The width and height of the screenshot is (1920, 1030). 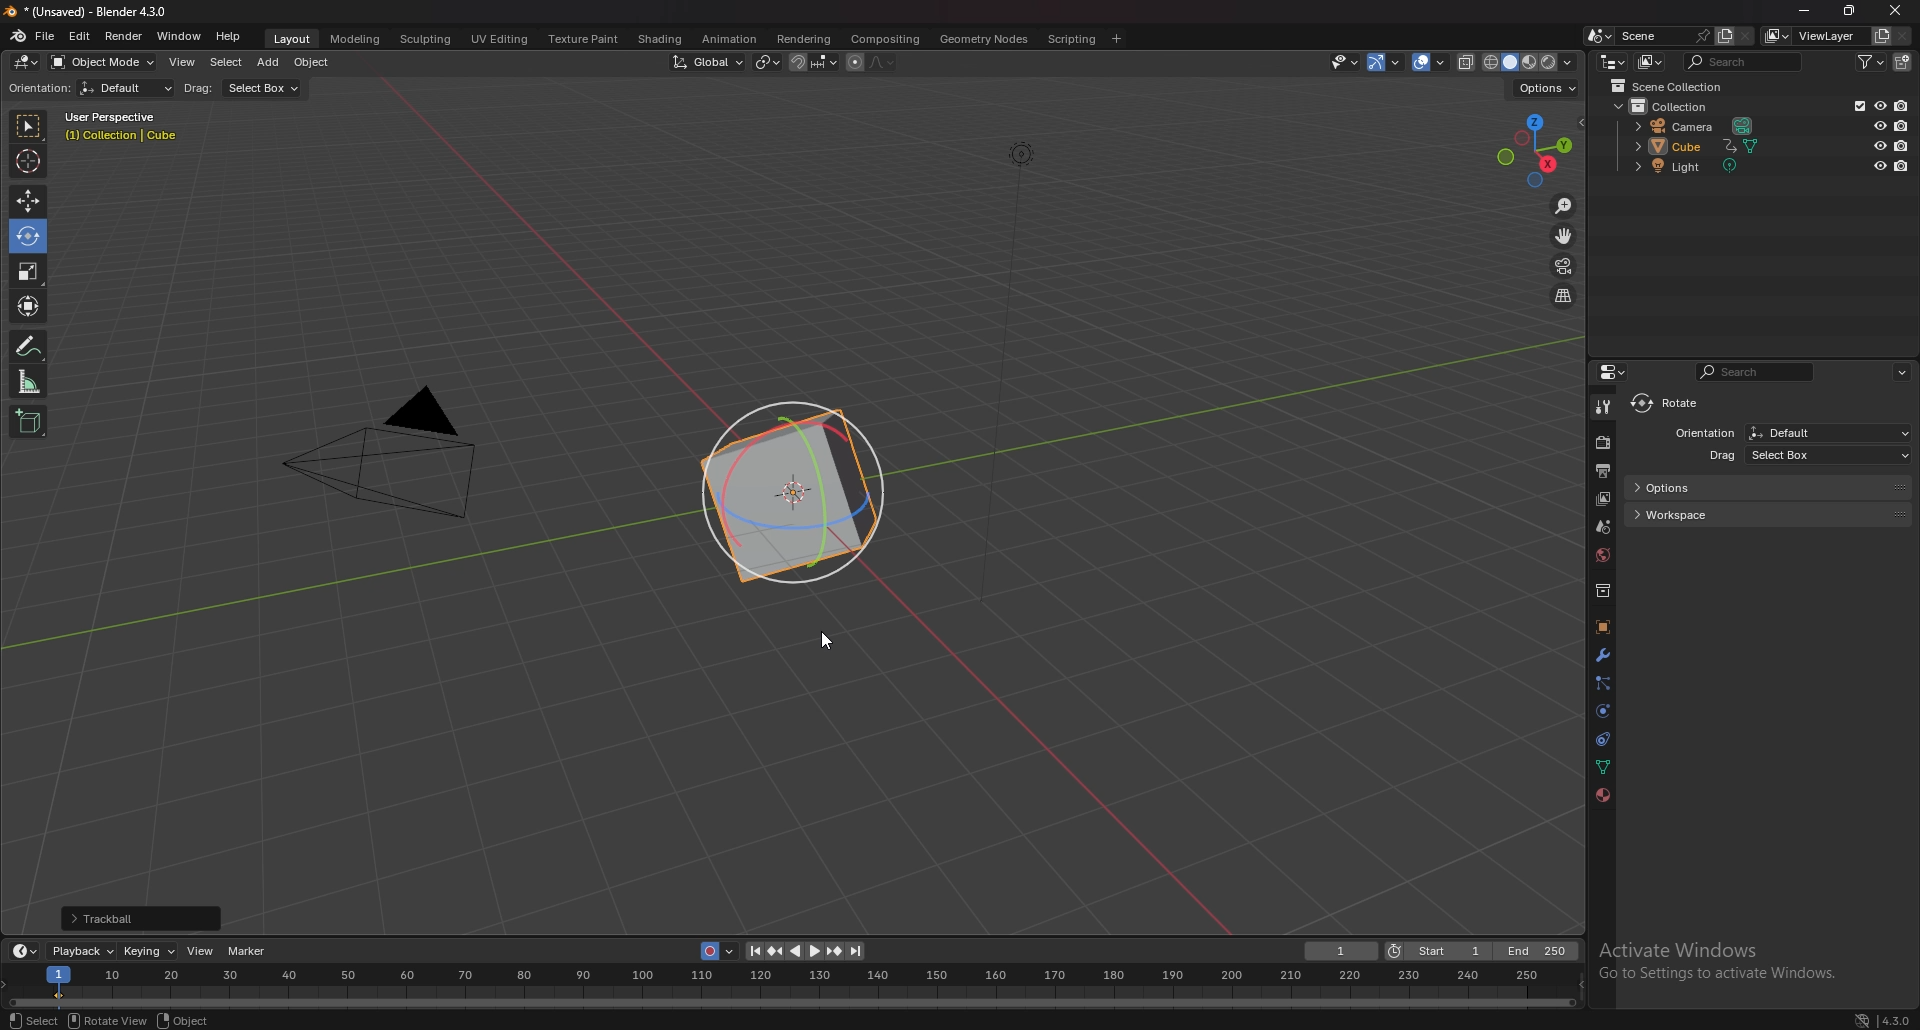 What do you see at coordinates (857, 950) in the screenshot?
I see `jump to endpoint` at bounding box center [857, 950].